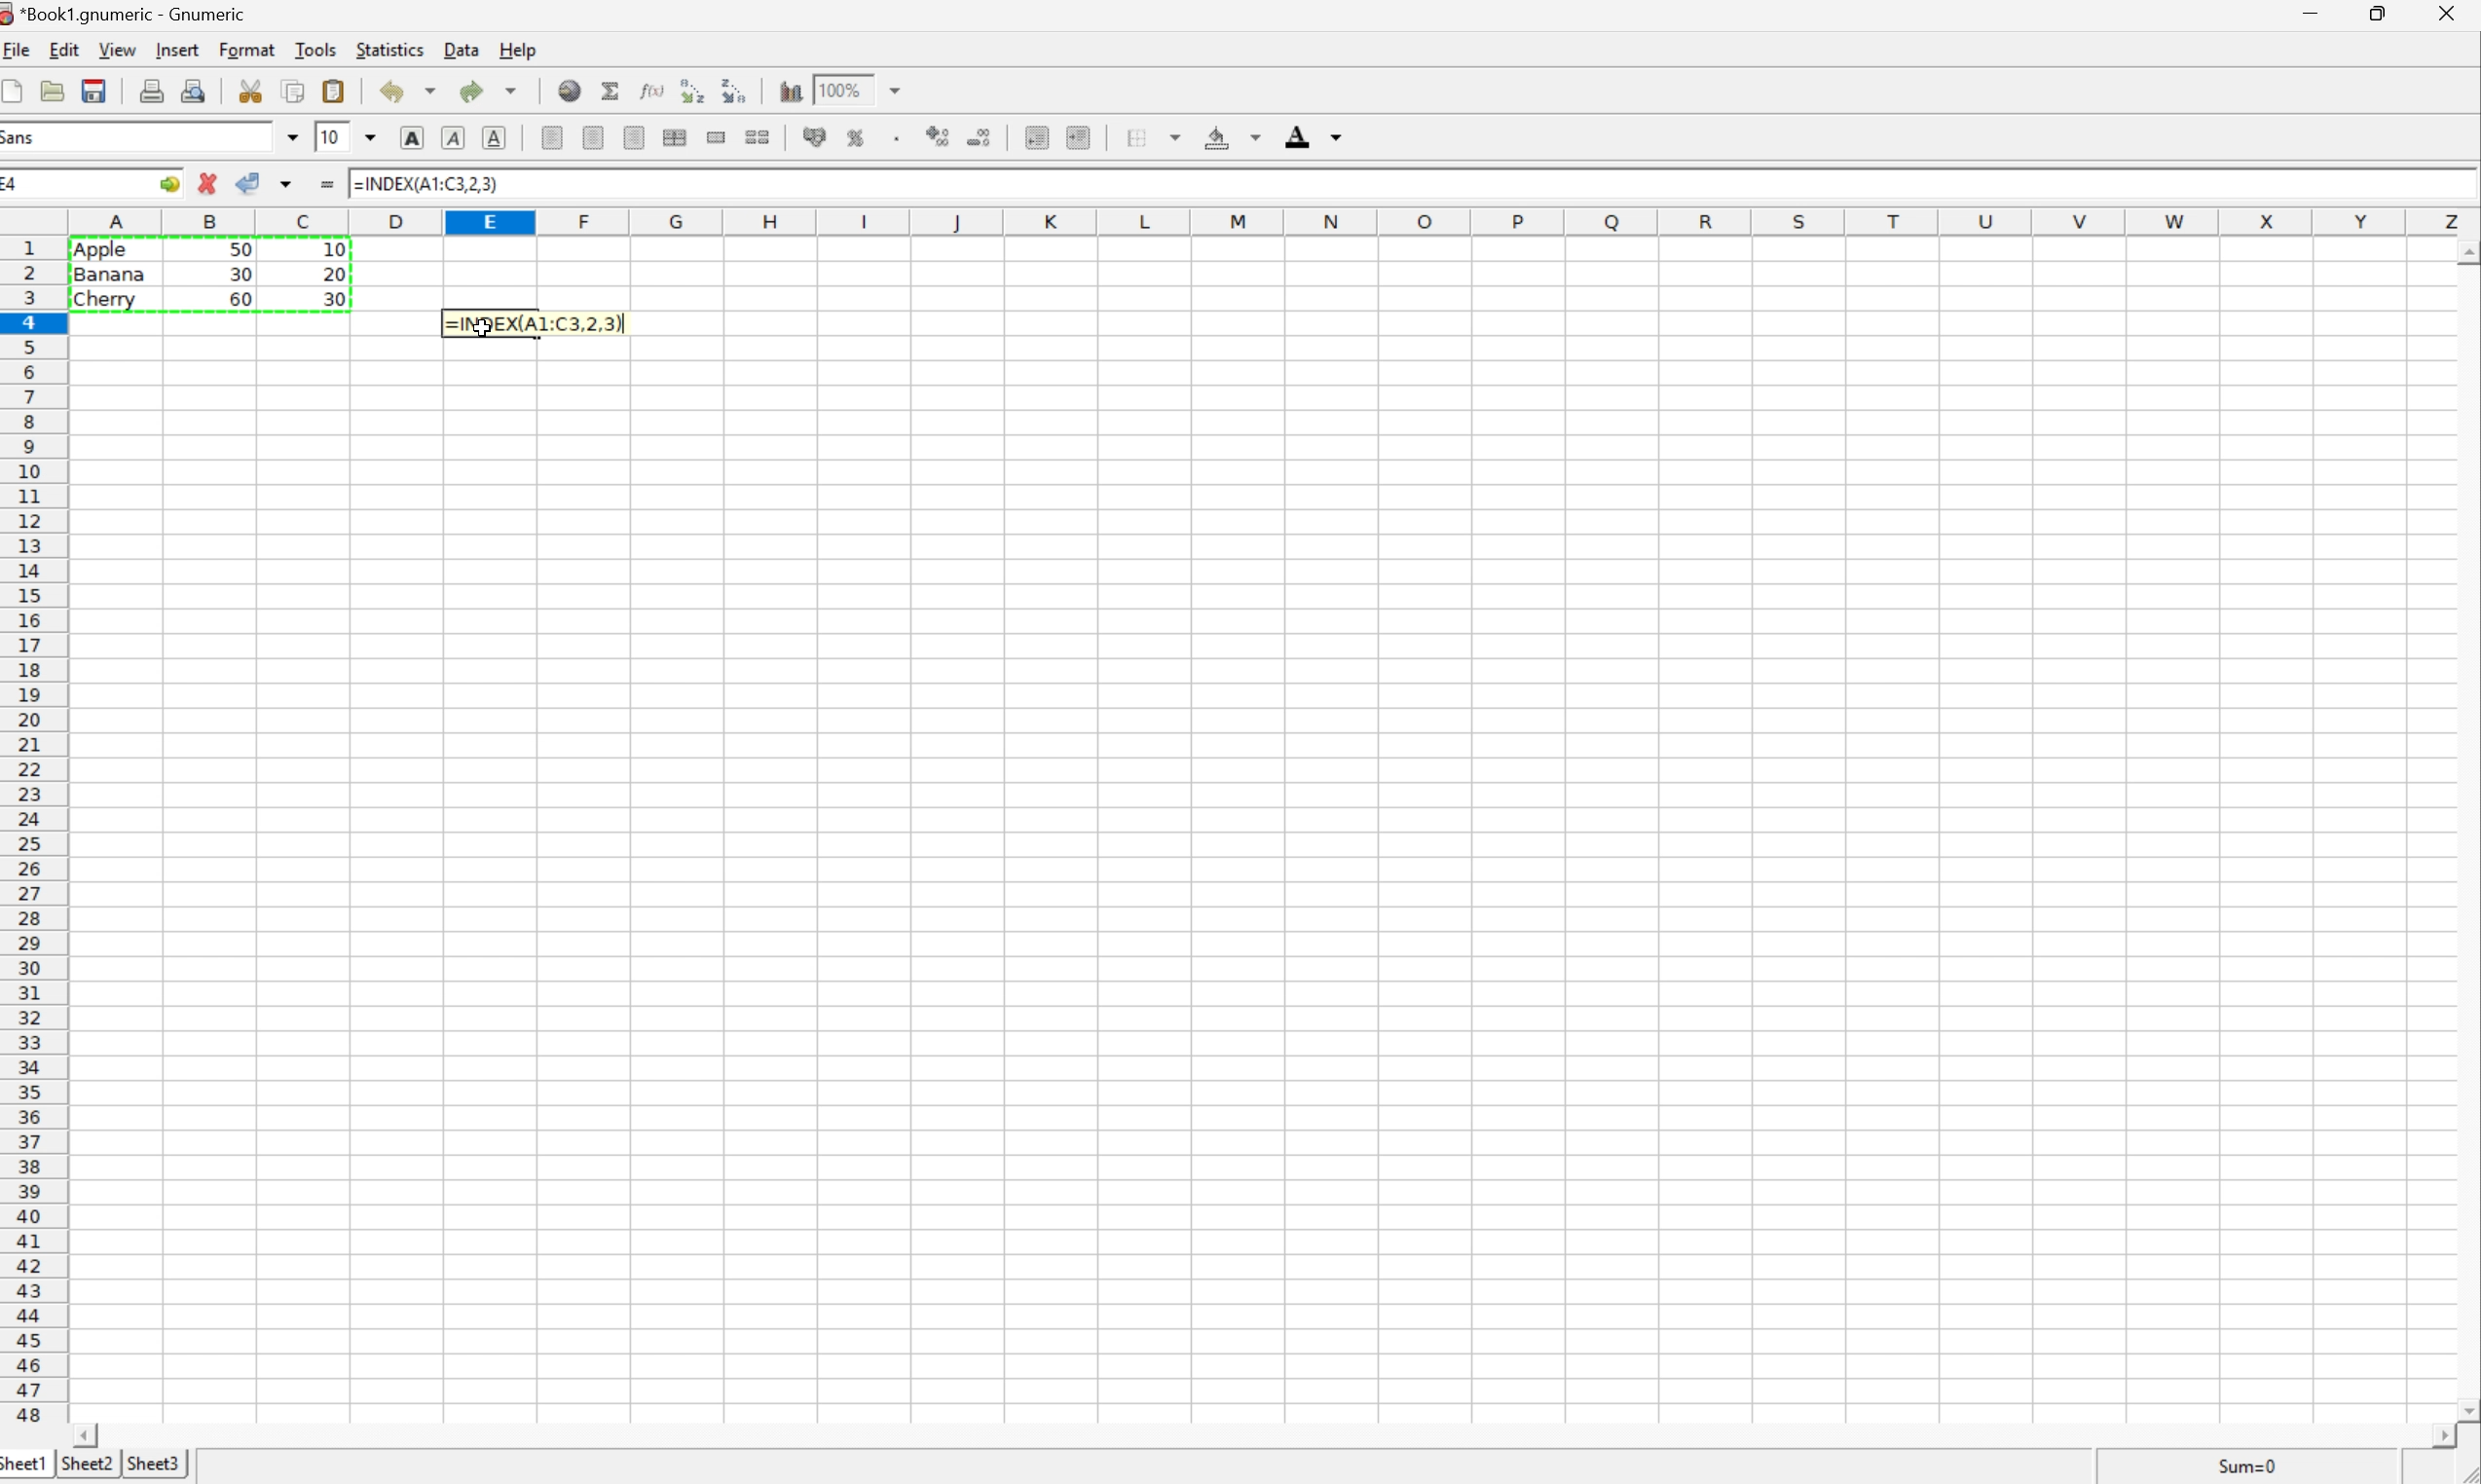 The width and height of the screenshot is (2481, 1484). What do you see at coordinates (95, 89) in the screenshot?
I see `save in current workbook` at bounding box center [95, 89].